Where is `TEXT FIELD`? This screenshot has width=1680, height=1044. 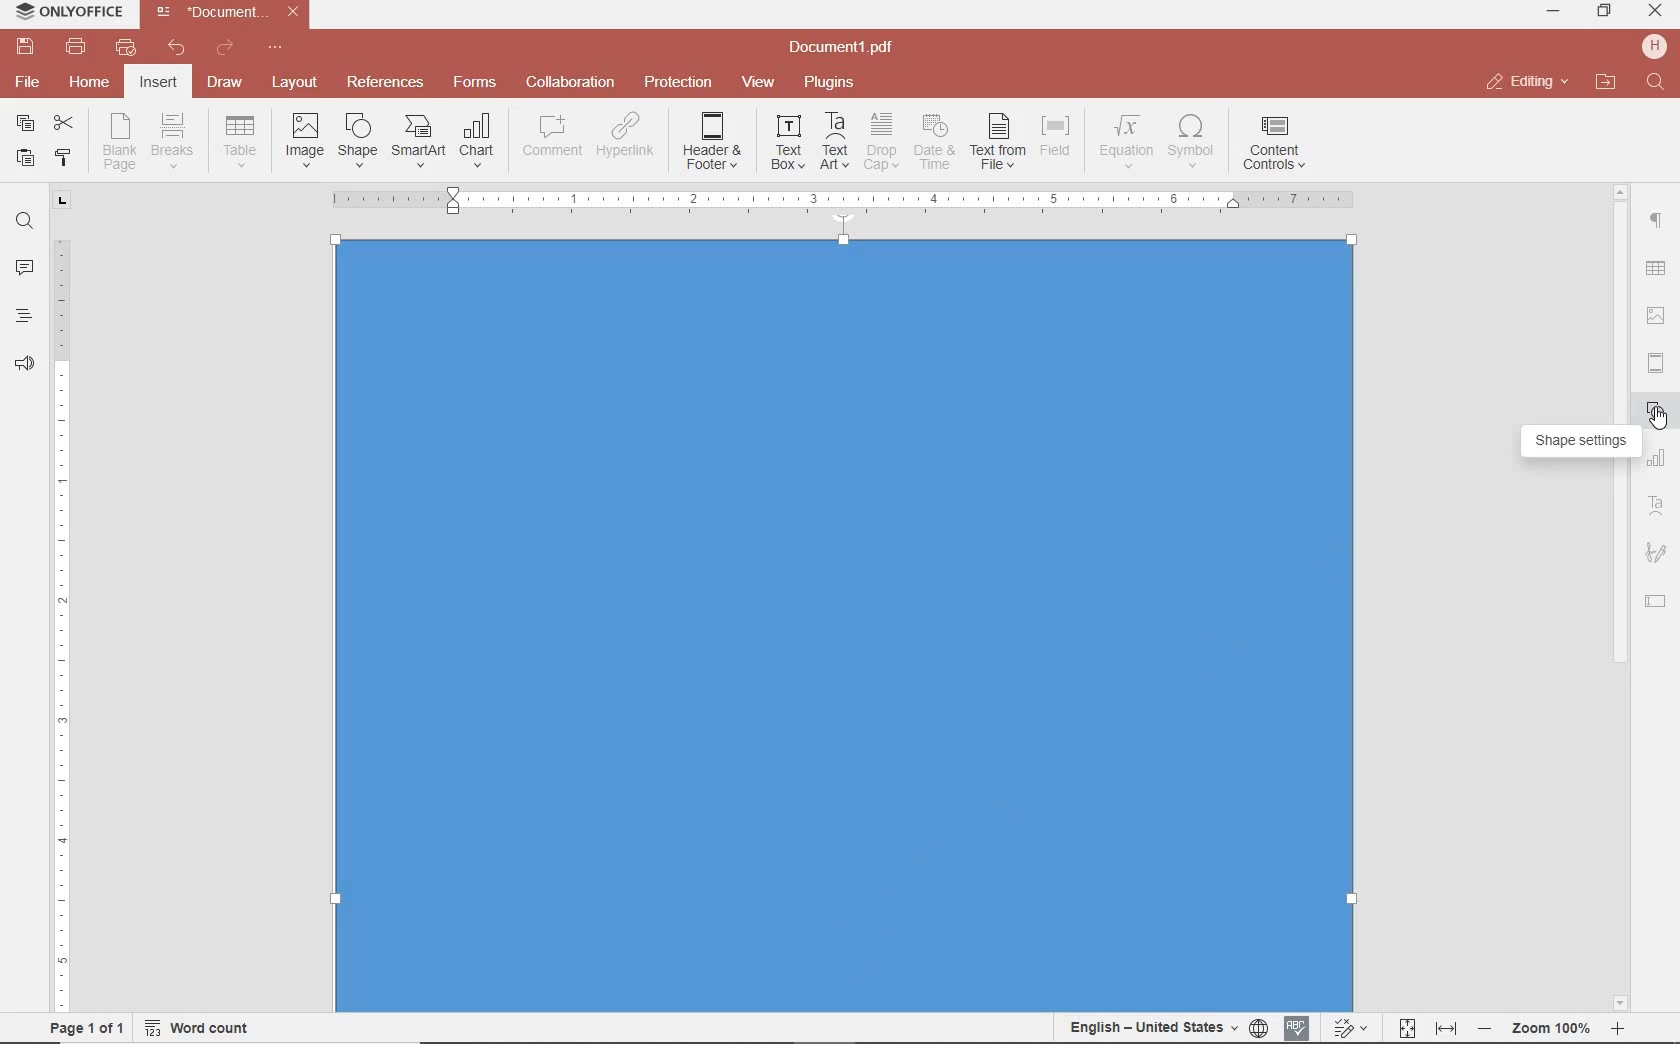 TEXT FIELD is located at coordinates (1656, 600).